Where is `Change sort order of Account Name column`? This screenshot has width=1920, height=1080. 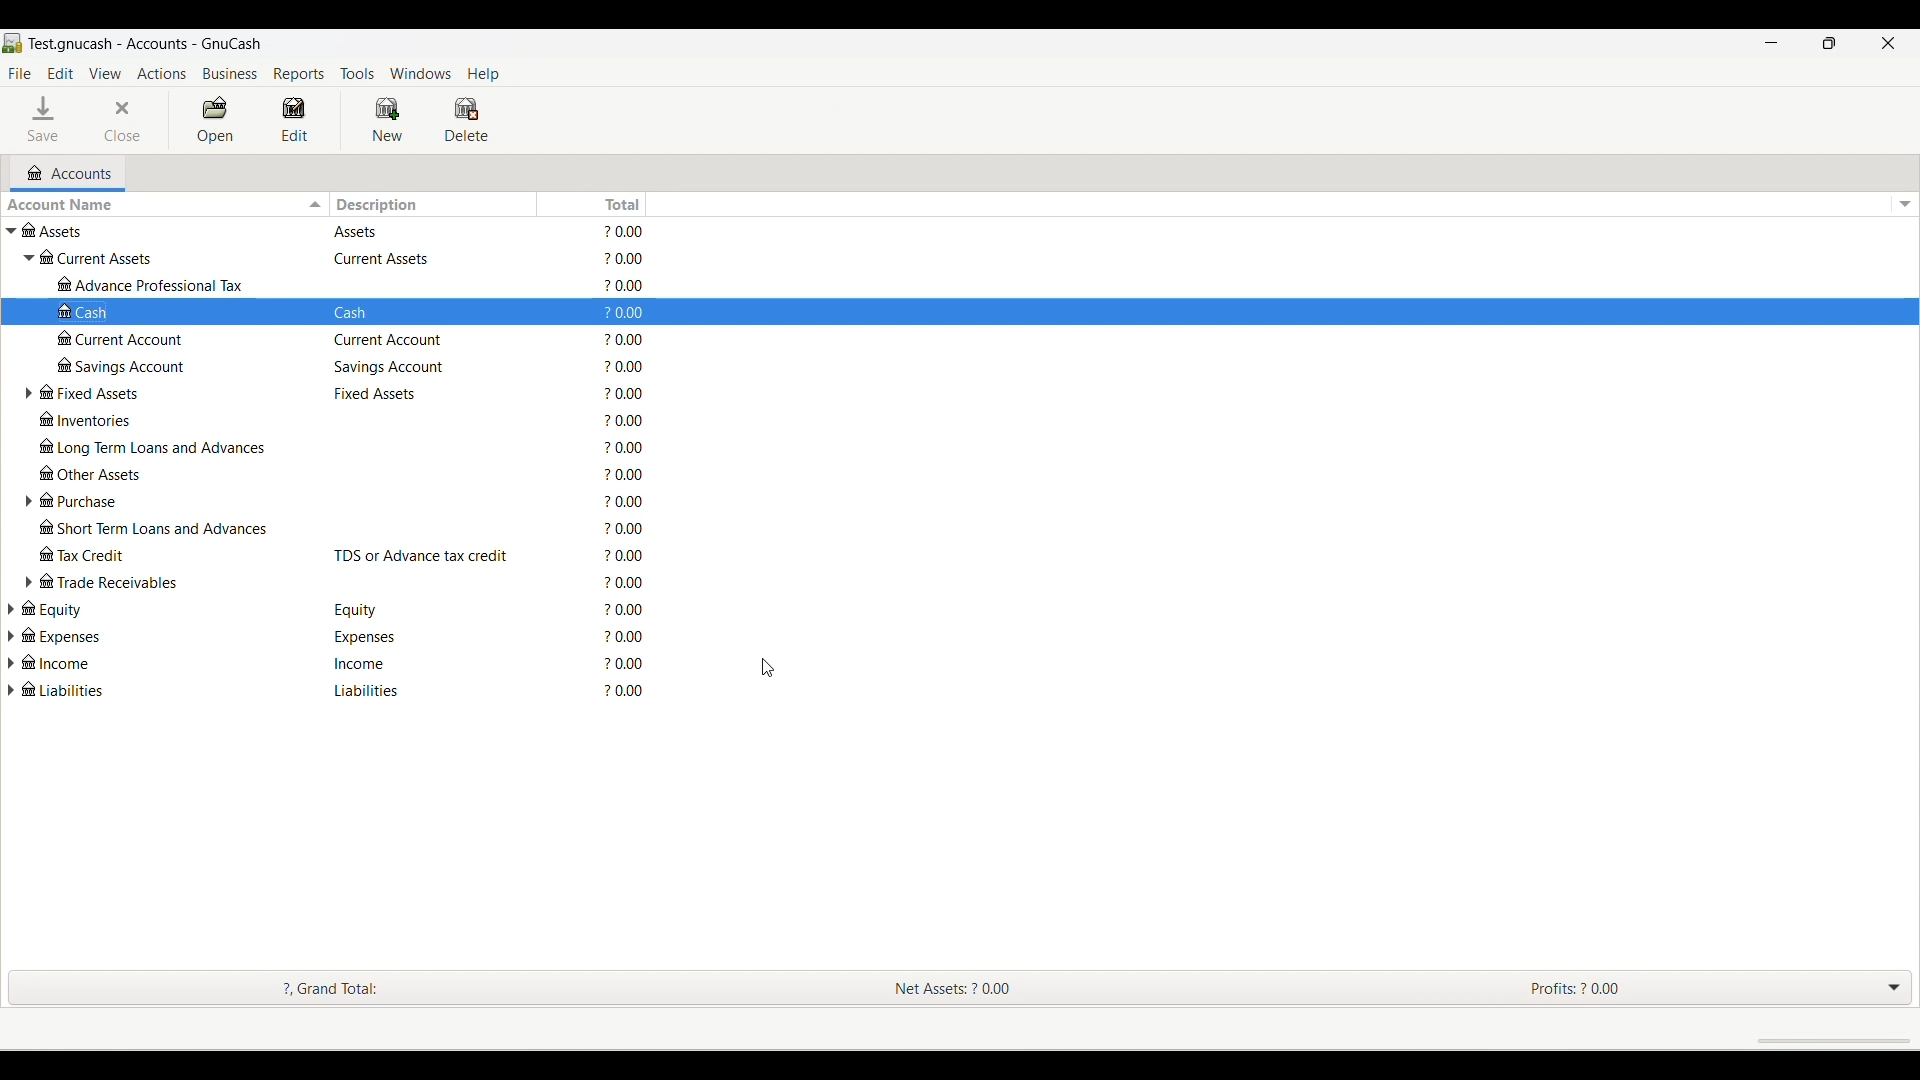
Change sort order of Account Name column is located at coordinates (165, 205).